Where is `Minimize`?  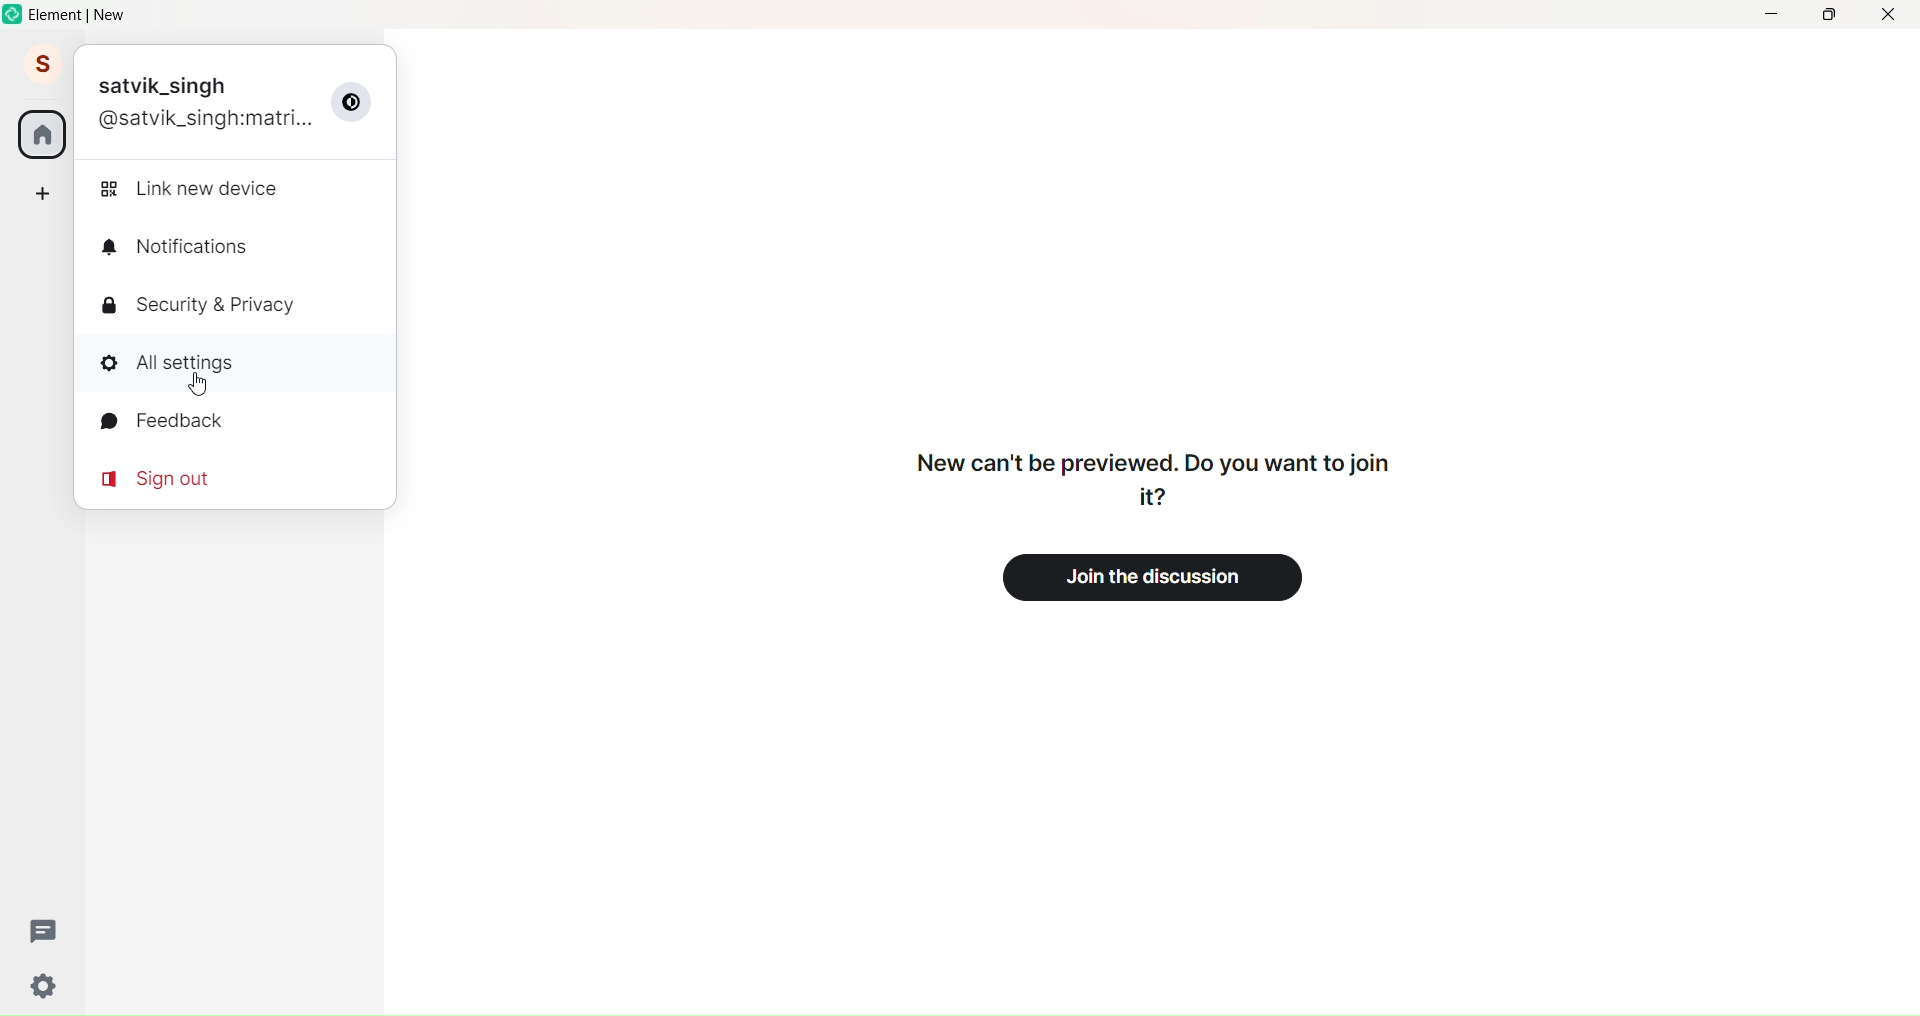
Minimize is located at coordinates (1770, 15).